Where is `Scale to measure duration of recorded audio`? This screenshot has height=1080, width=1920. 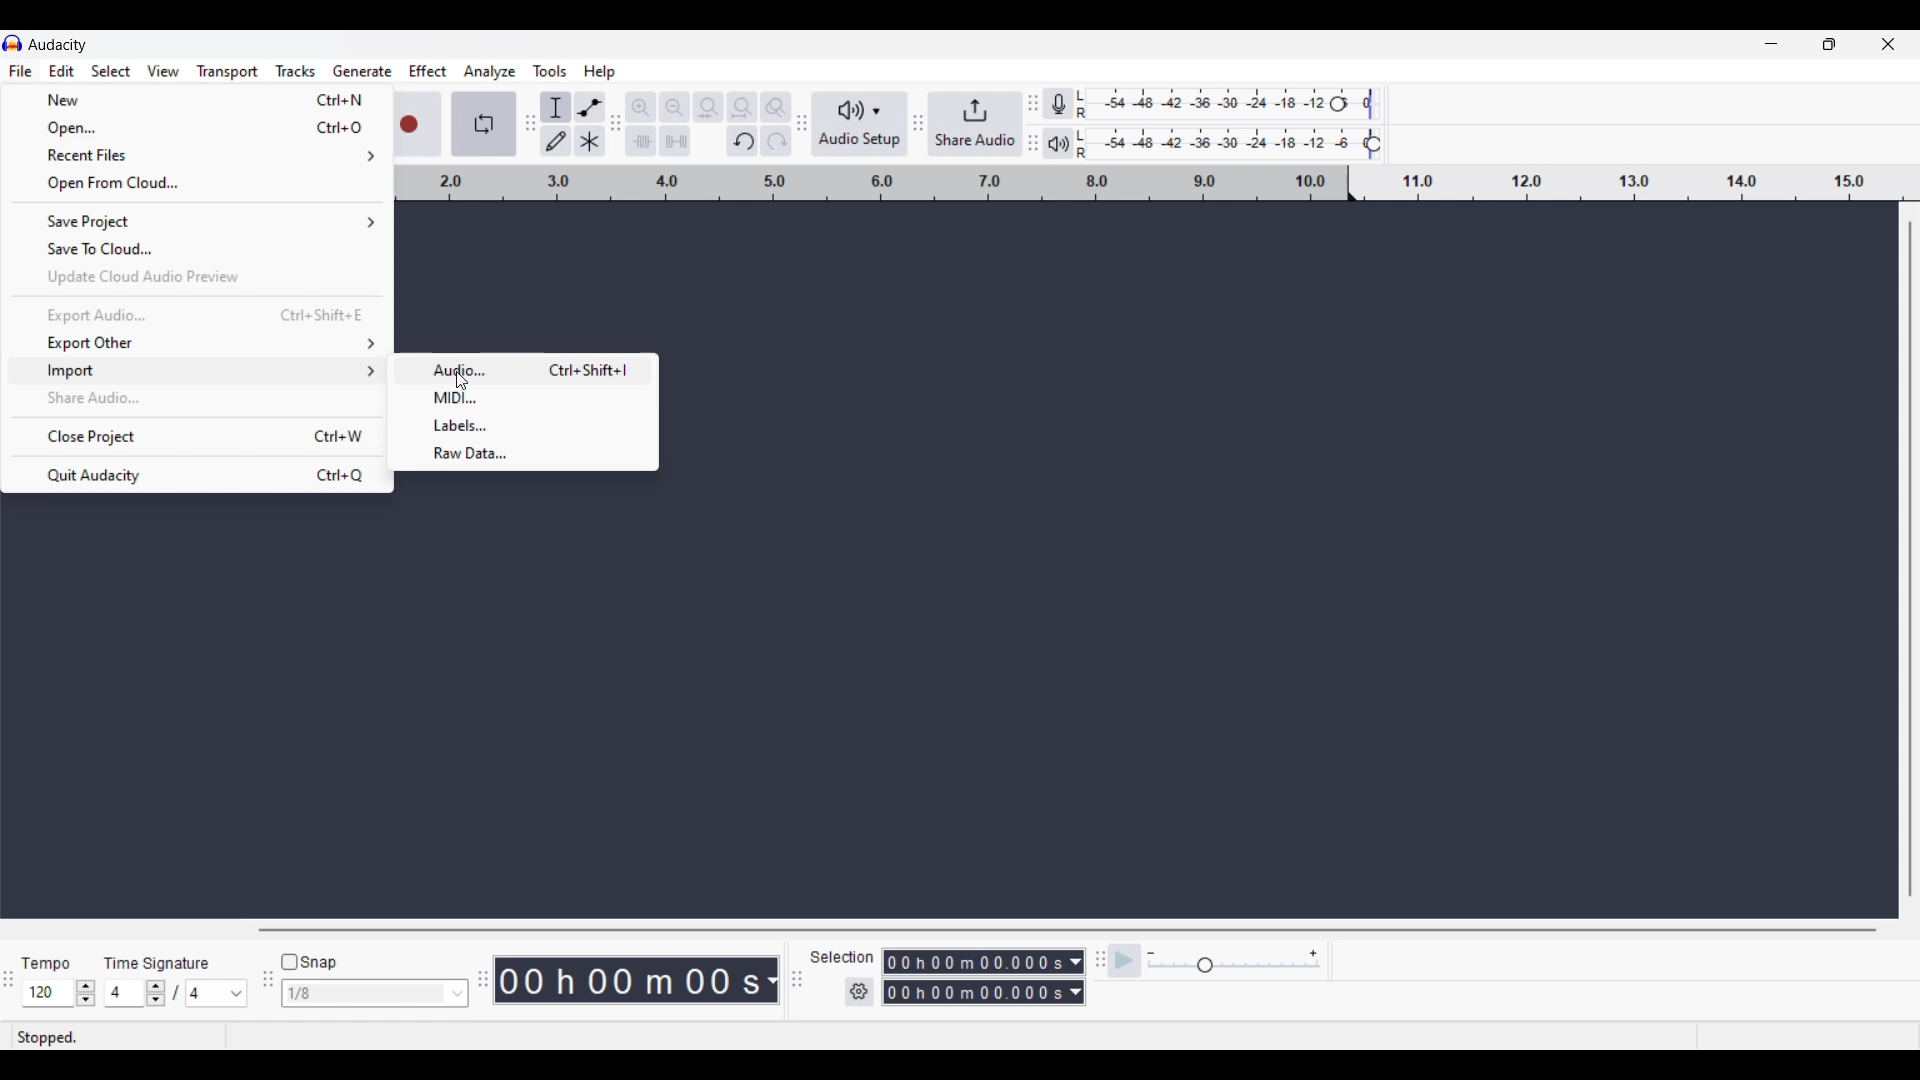
Scale to measure duration of recorded audio is located at coordinates (1158, 185).